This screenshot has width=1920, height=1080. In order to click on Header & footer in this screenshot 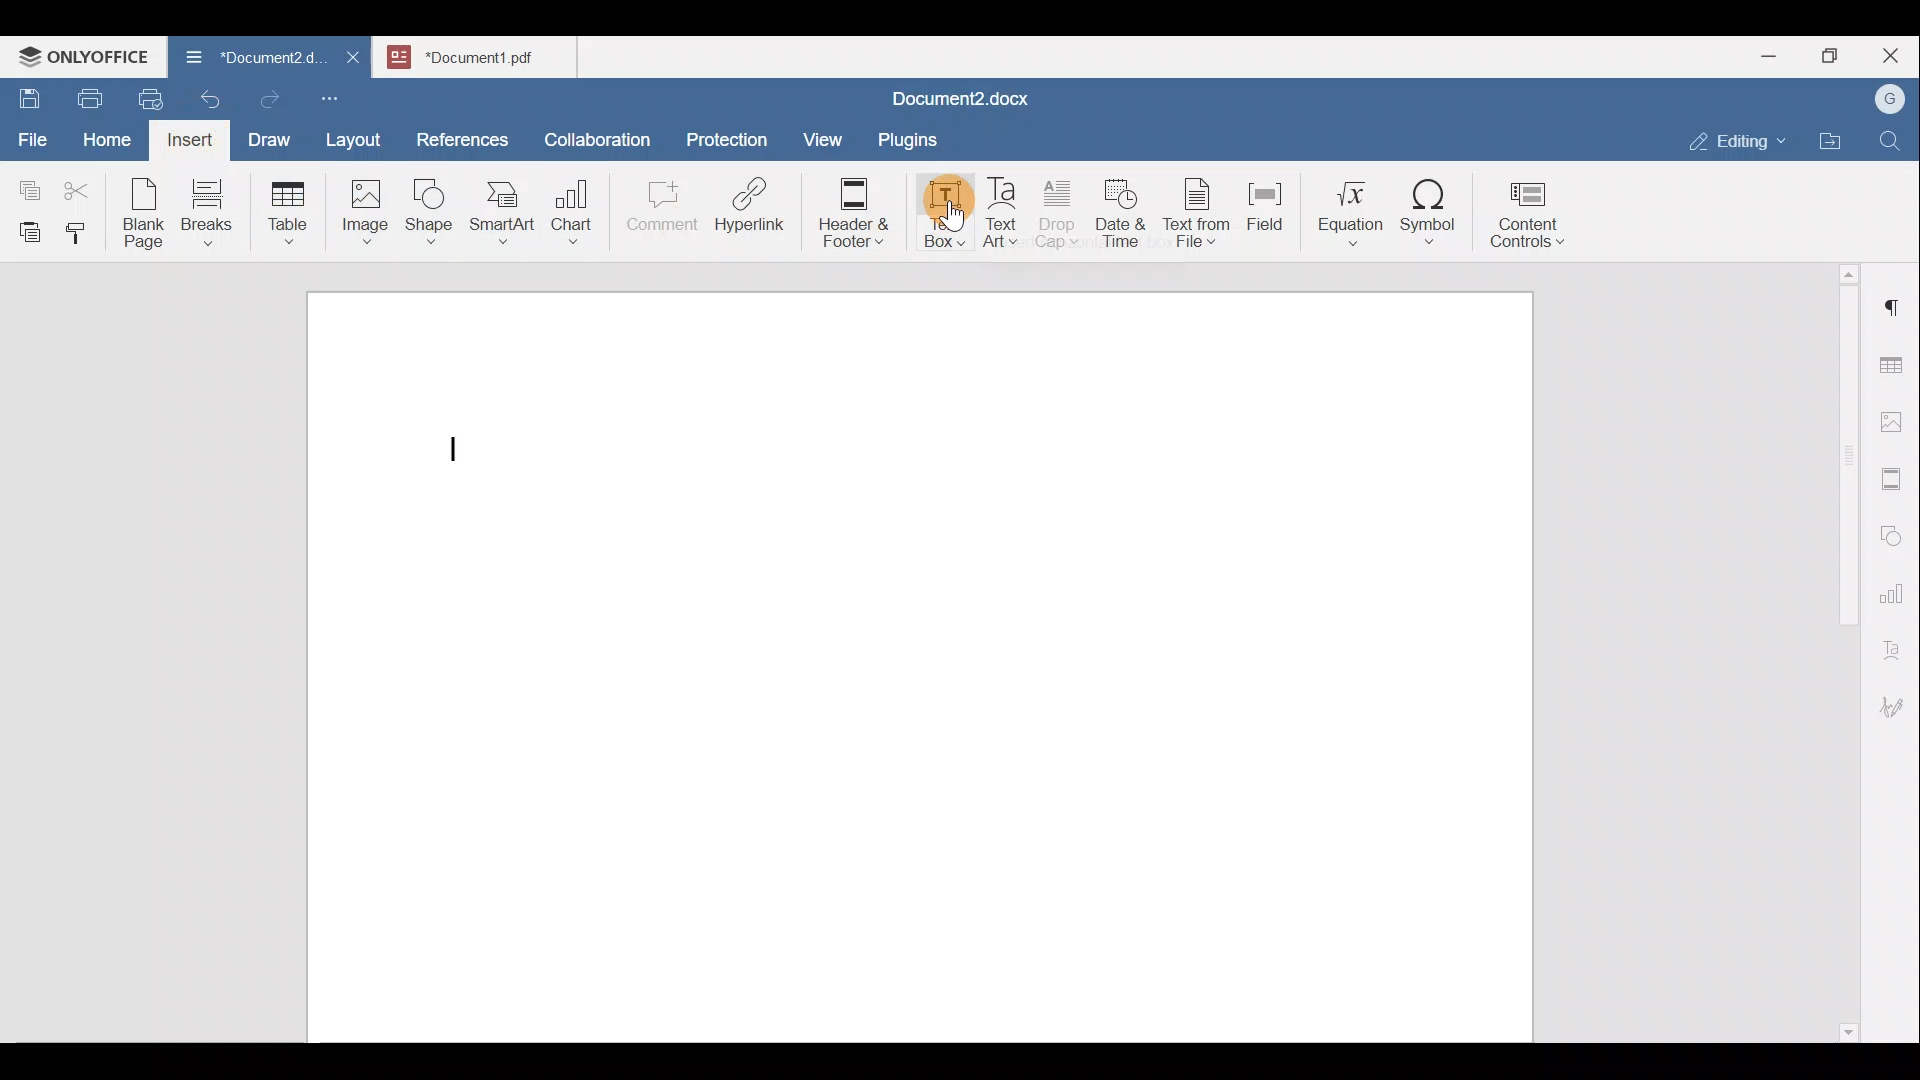, I will do `click(847, 211)`.